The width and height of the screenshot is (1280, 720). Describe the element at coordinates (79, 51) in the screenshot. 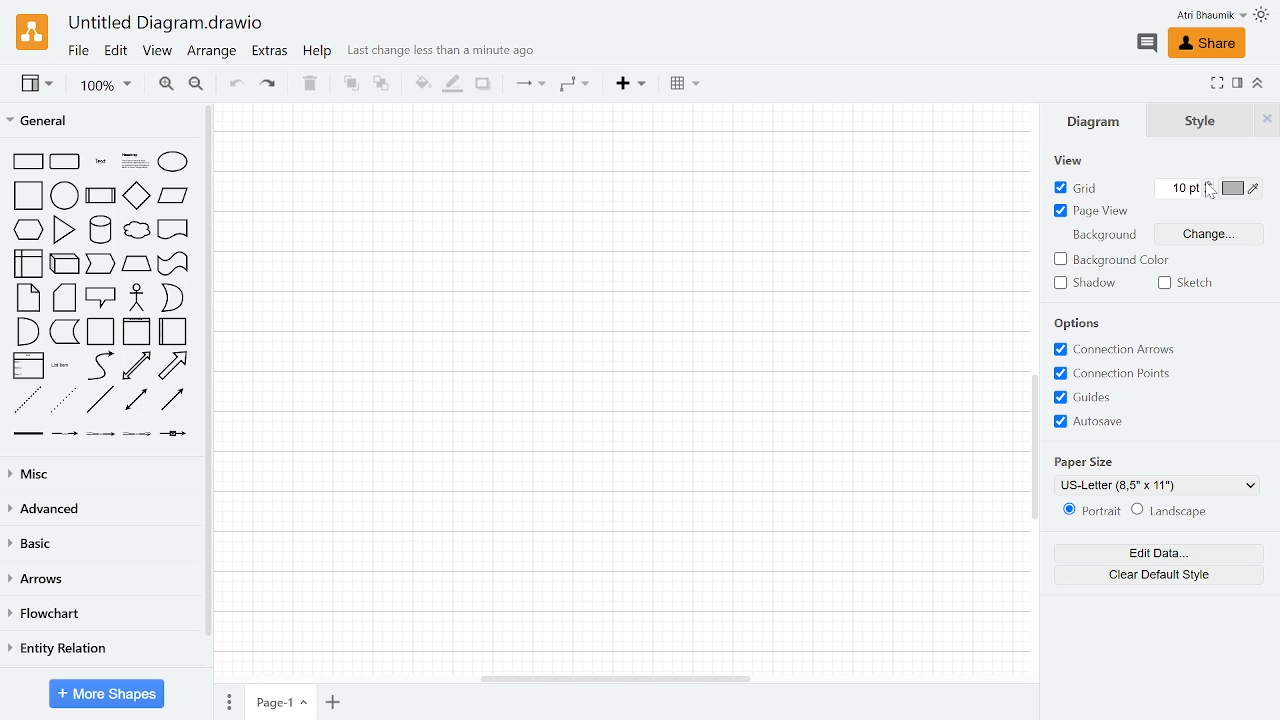

I see `File` at that location.